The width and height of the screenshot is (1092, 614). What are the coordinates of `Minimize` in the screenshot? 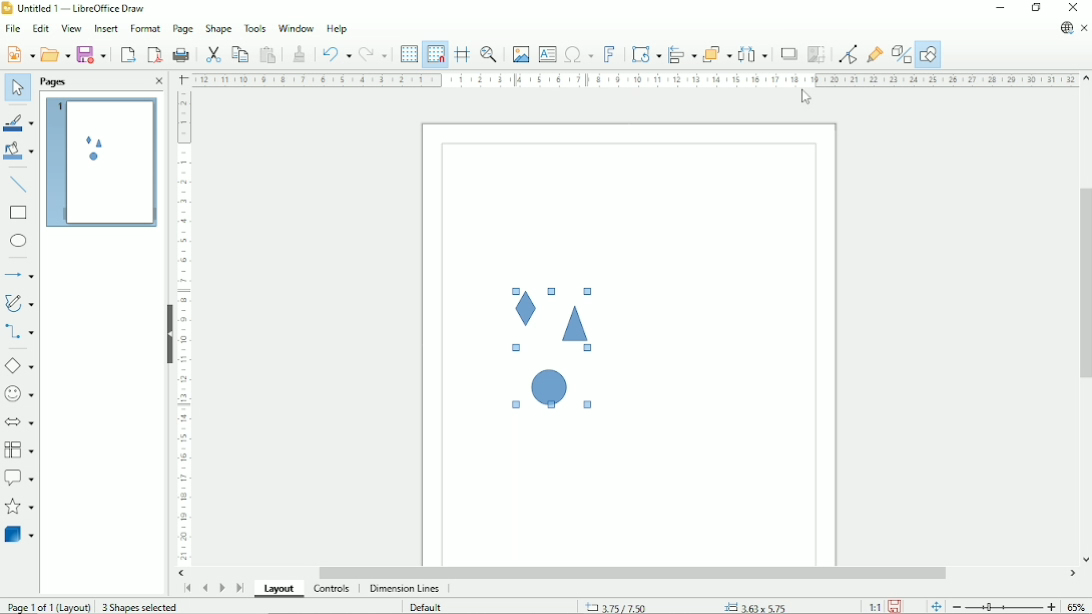 It's located at (1000, 8).